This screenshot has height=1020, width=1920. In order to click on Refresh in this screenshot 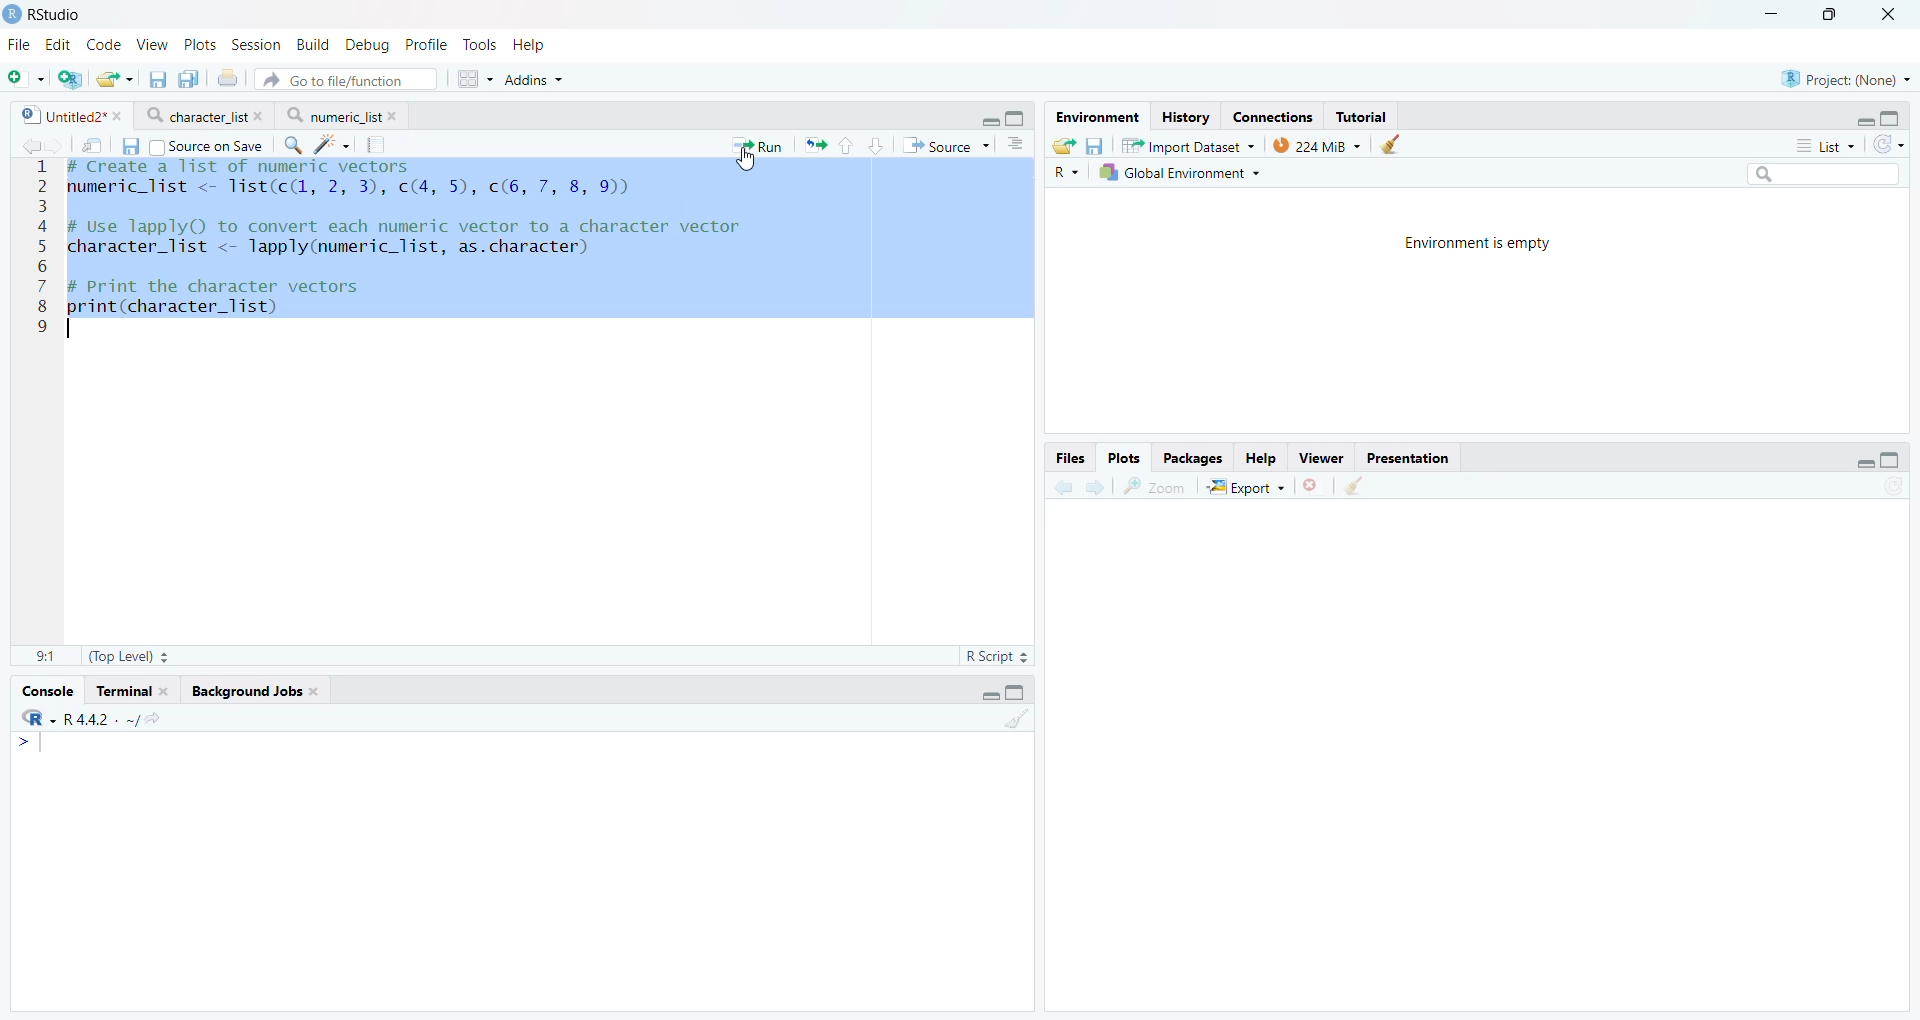, I will do `click(1889, 143)`.